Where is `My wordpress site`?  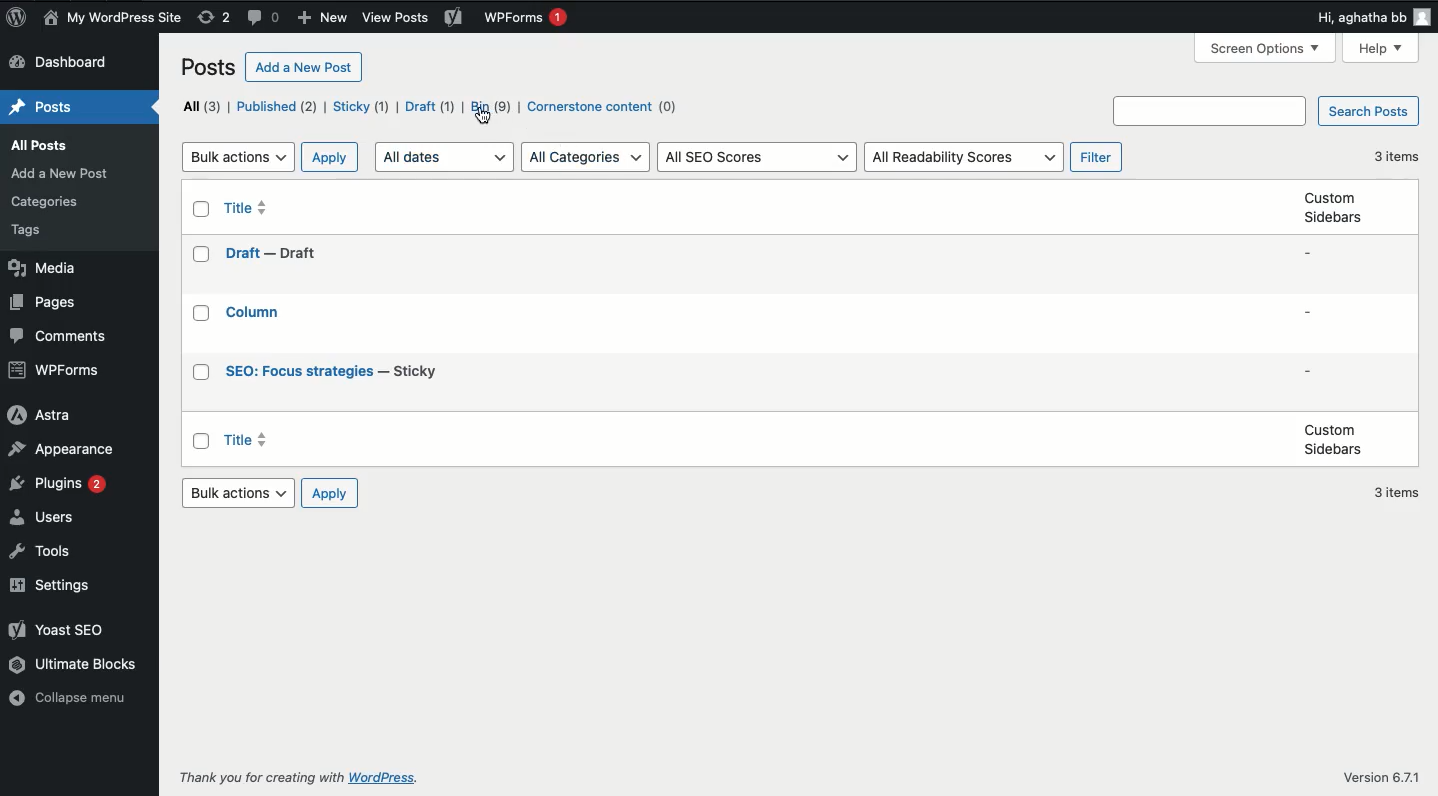
My wordpress site is located at coordinates (115, 19).